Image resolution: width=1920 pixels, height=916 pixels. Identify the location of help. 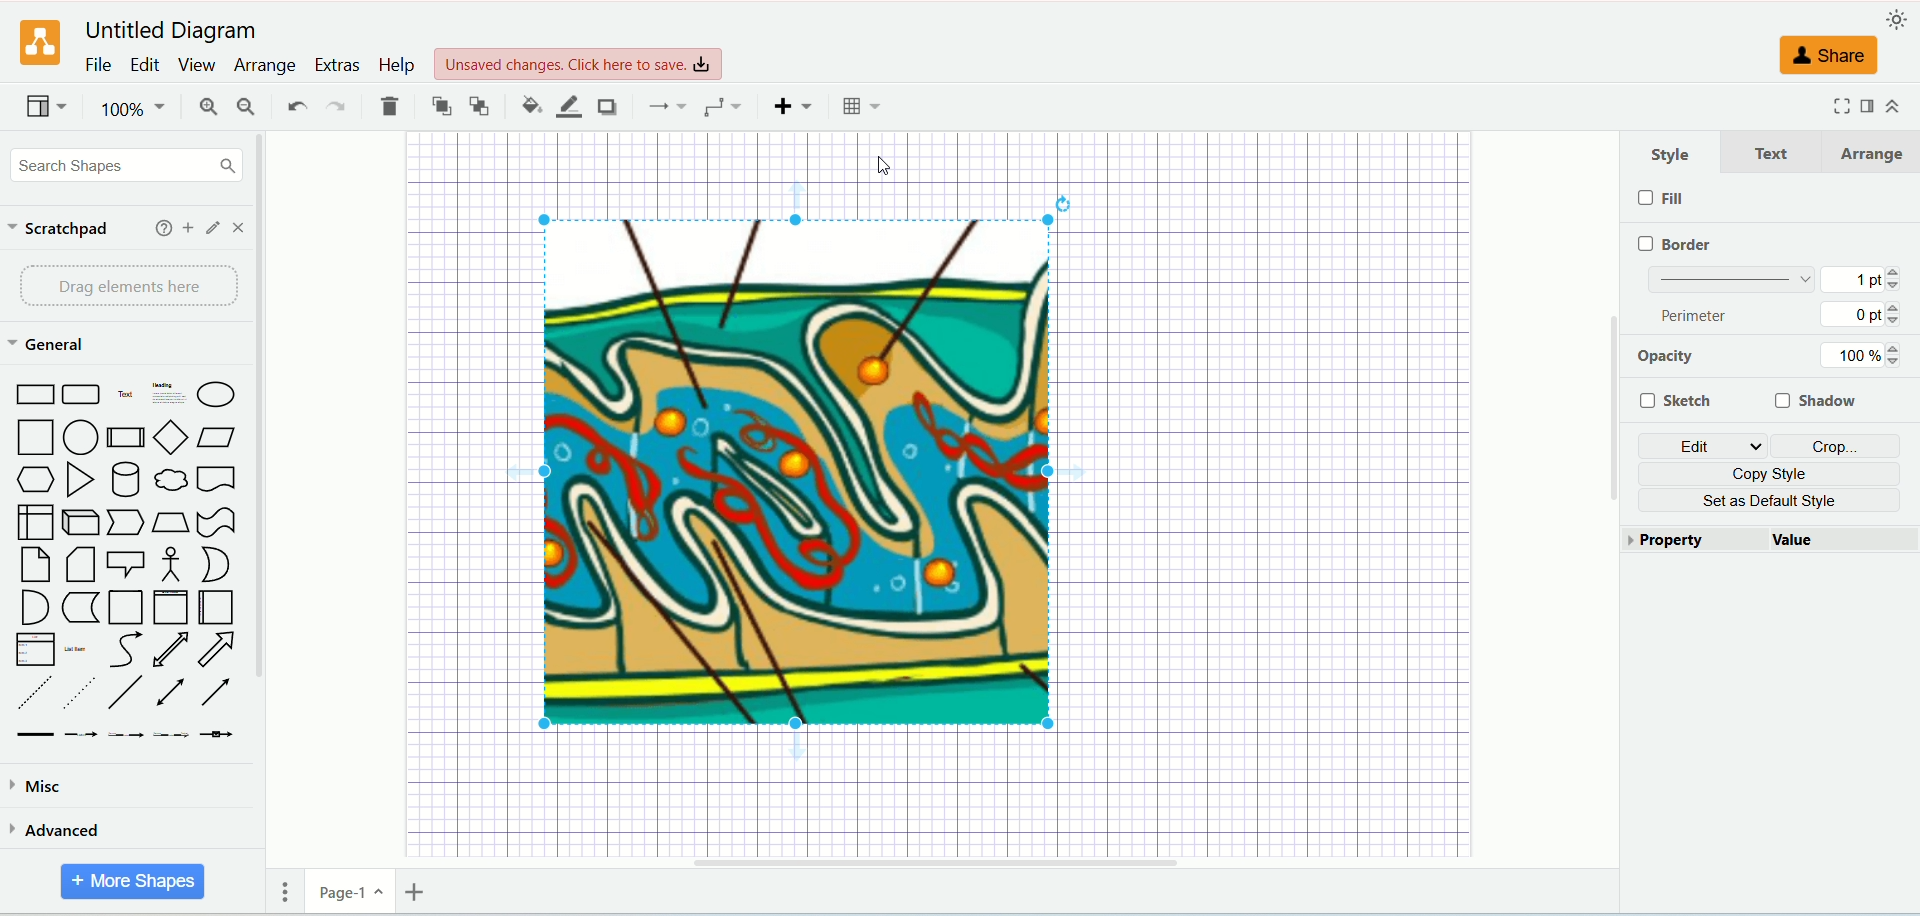
(161, 226).